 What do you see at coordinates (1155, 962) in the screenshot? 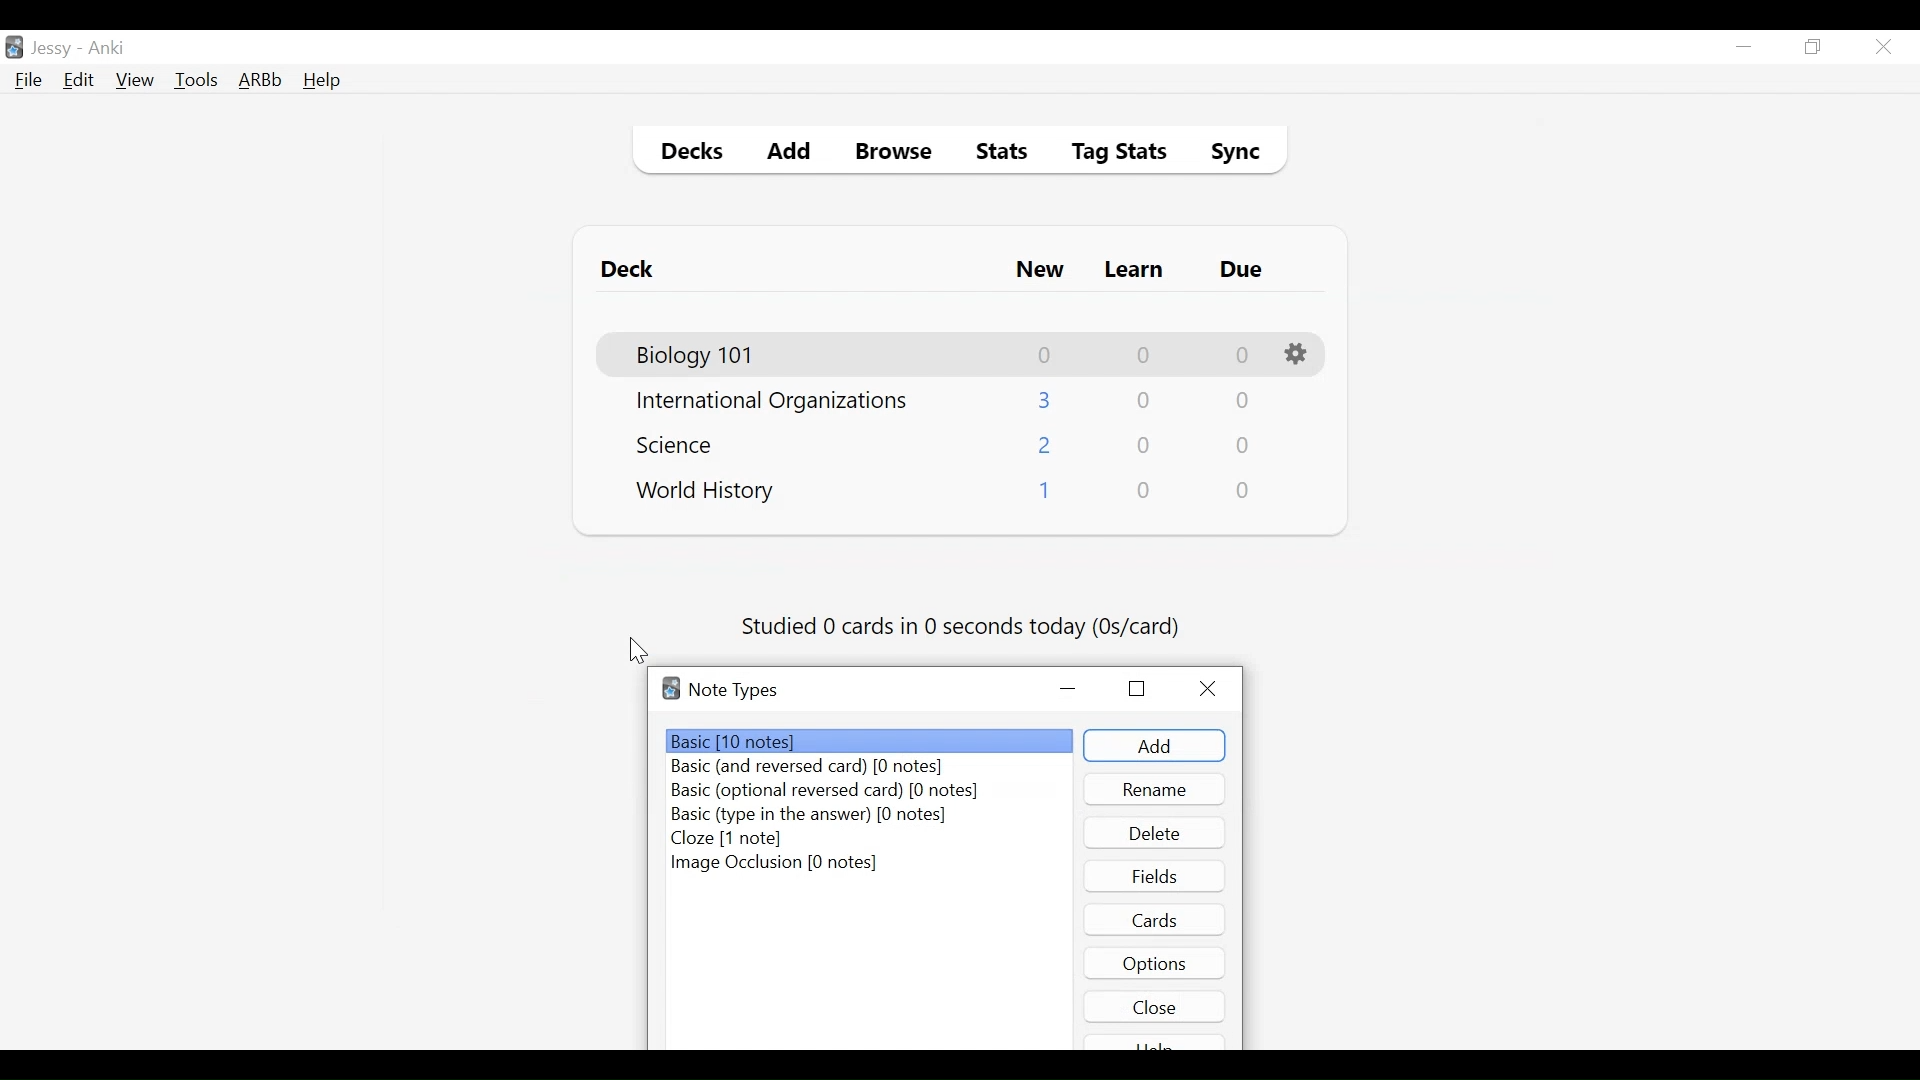
I see `Options` at bounding box center [1155, 962].